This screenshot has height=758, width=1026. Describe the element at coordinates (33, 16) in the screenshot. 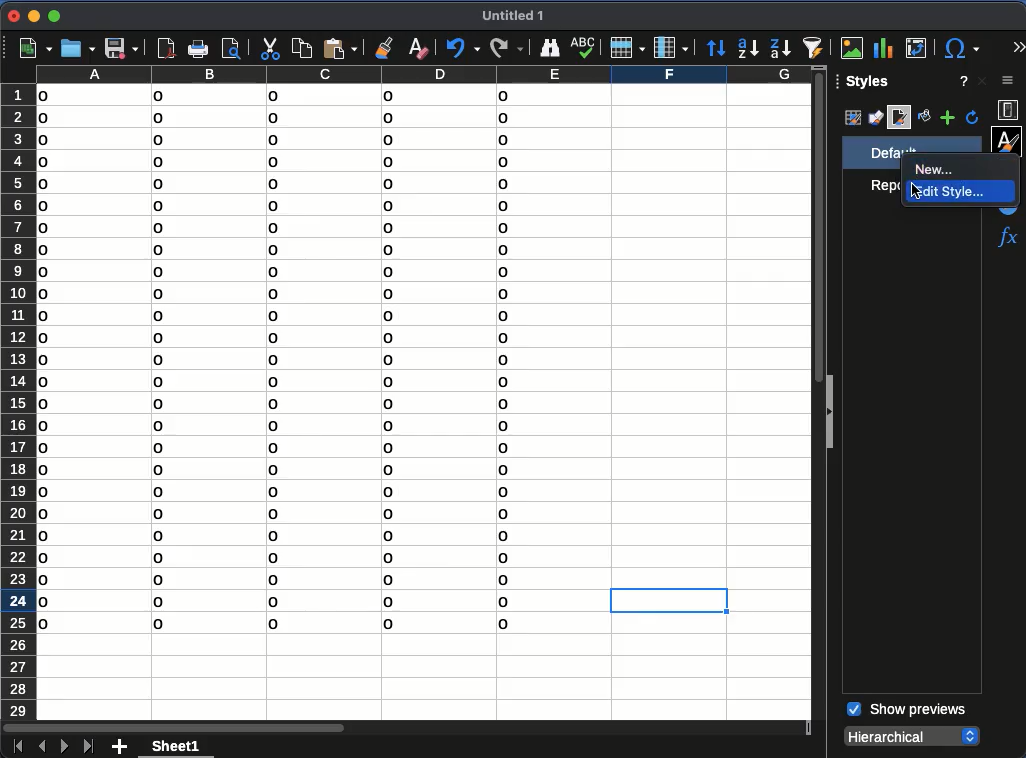

I see `minimize` at that location.